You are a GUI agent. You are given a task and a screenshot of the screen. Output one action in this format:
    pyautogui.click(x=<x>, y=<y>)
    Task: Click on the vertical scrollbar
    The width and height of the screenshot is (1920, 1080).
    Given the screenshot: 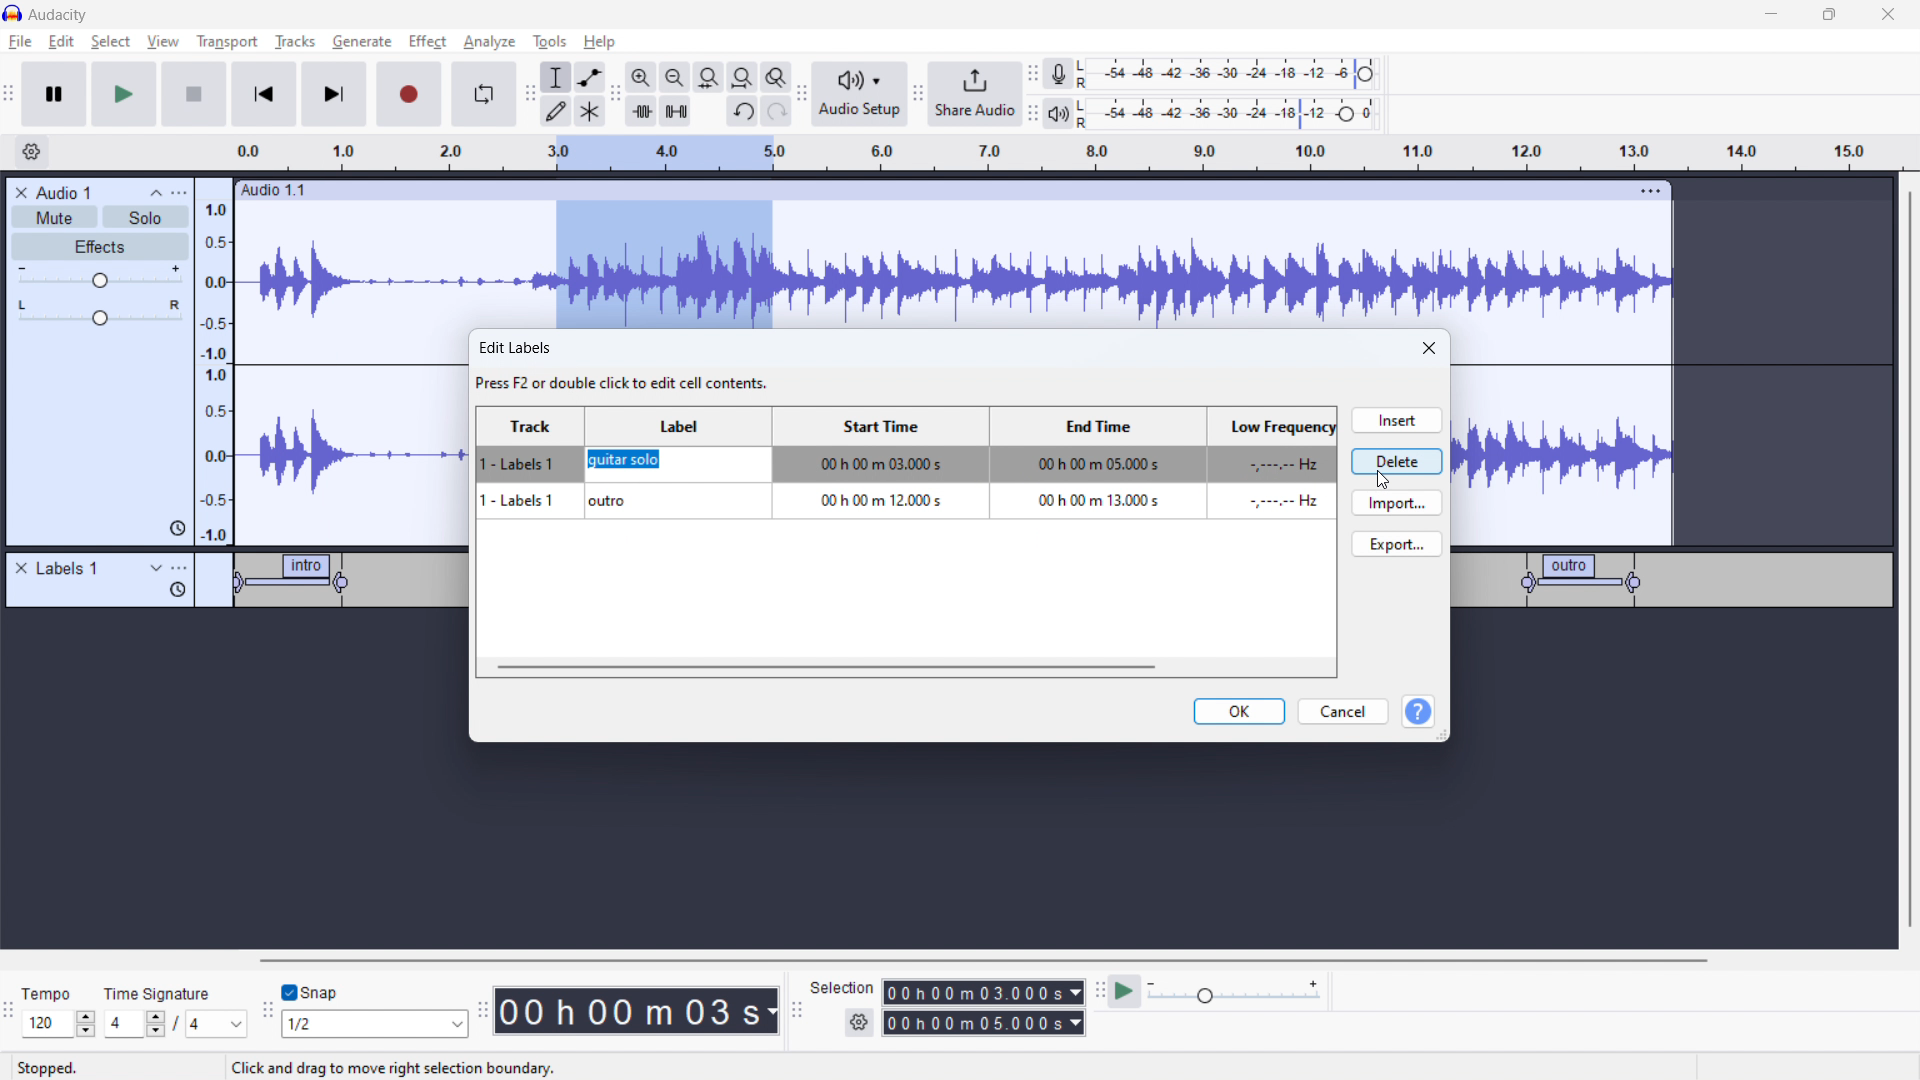 What is the action you would take?
    pyautogui.click(x=1907, y=562)
    